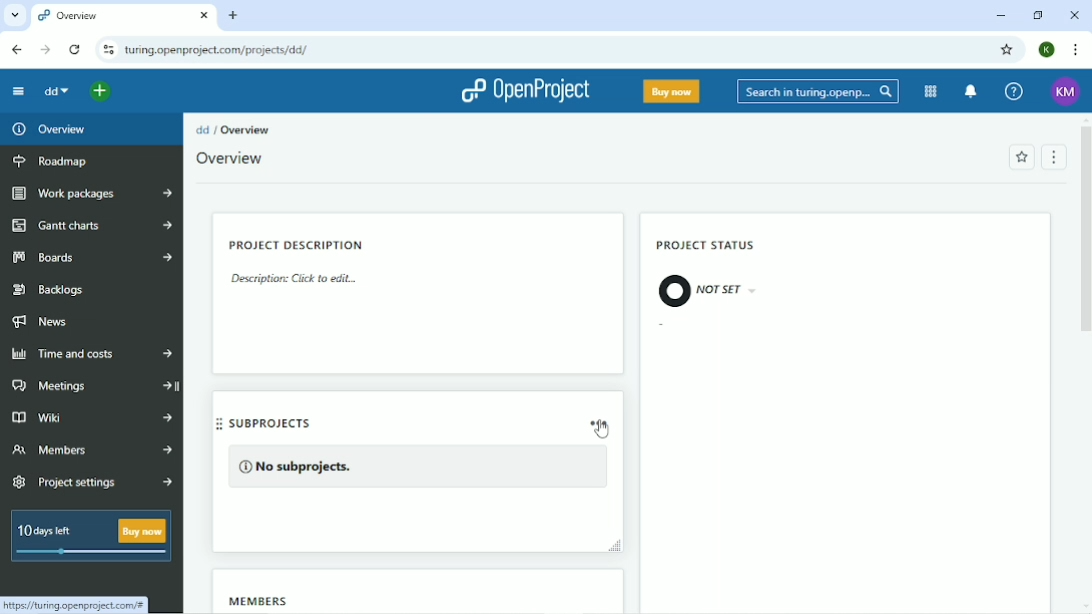 Image resolution: width=1092 pixels, height=614 pixels. What do you see at coordinates (293, 423) in the screenshot?
I see `Subprojects` at bounding box center [293, 423].